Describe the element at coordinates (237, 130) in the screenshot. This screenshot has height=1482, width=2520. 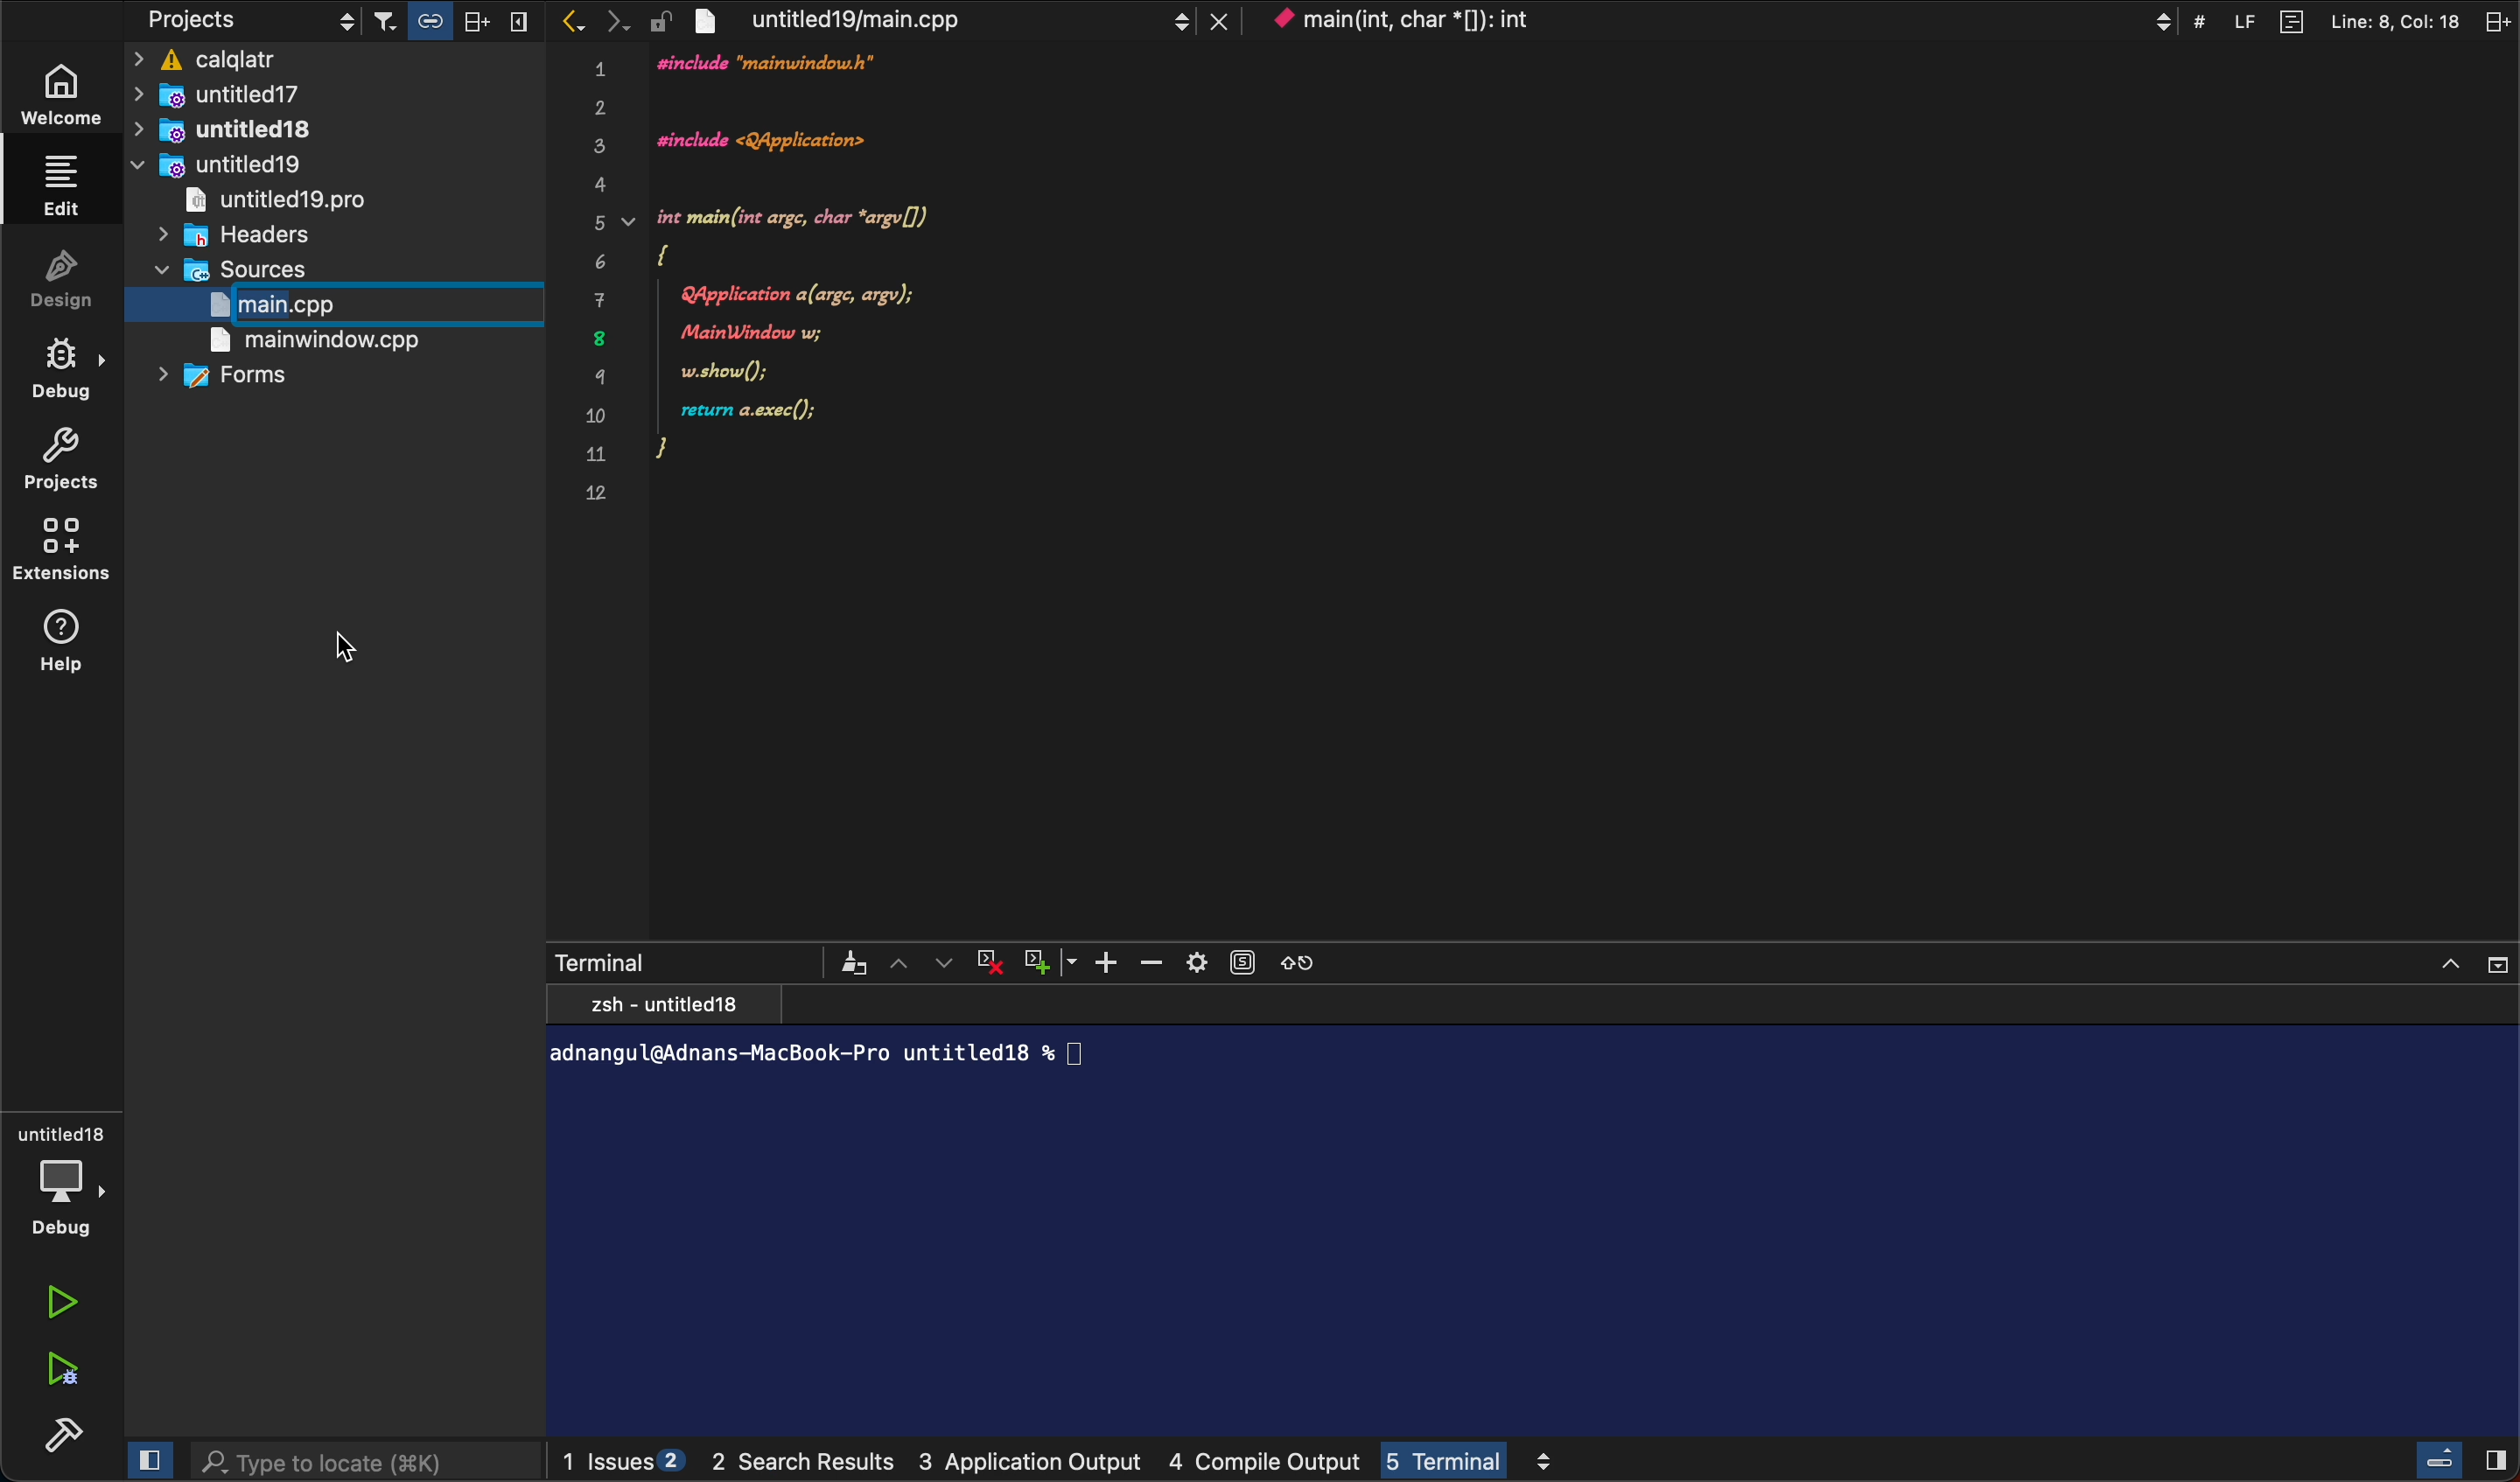
I see `untitlewd18` at that location.